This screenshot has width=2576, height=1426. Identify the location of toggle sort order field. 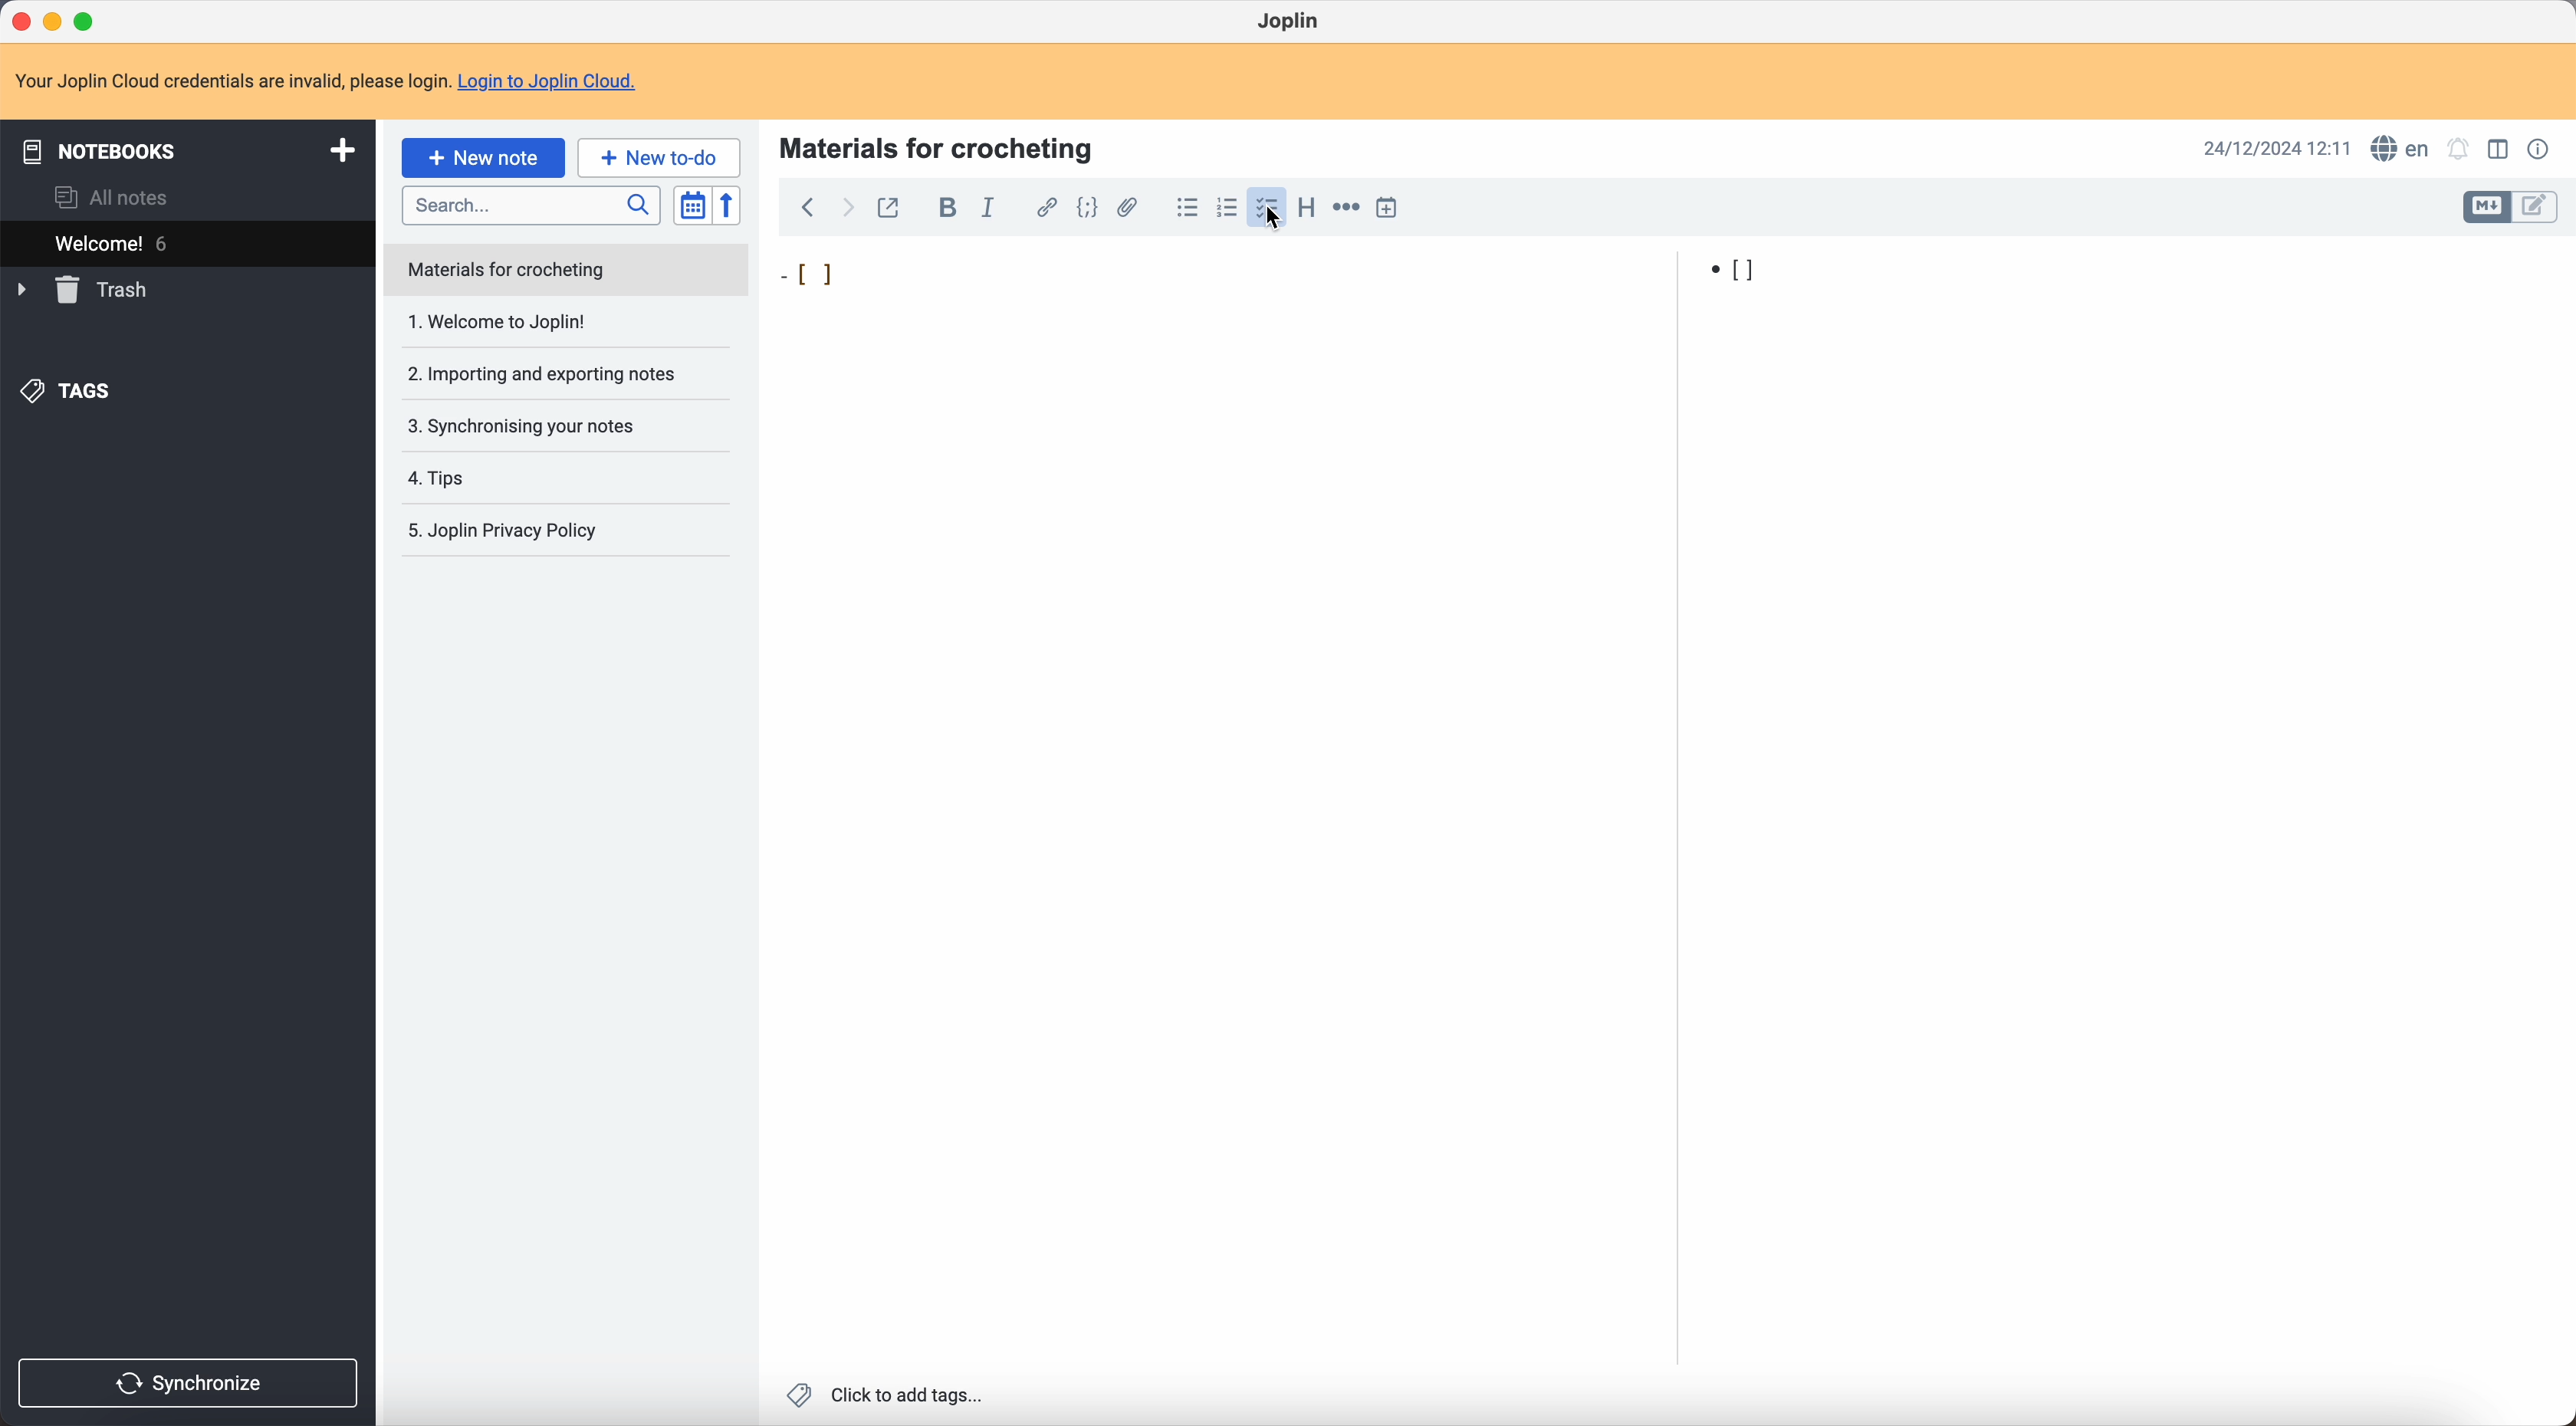
(694, 205).